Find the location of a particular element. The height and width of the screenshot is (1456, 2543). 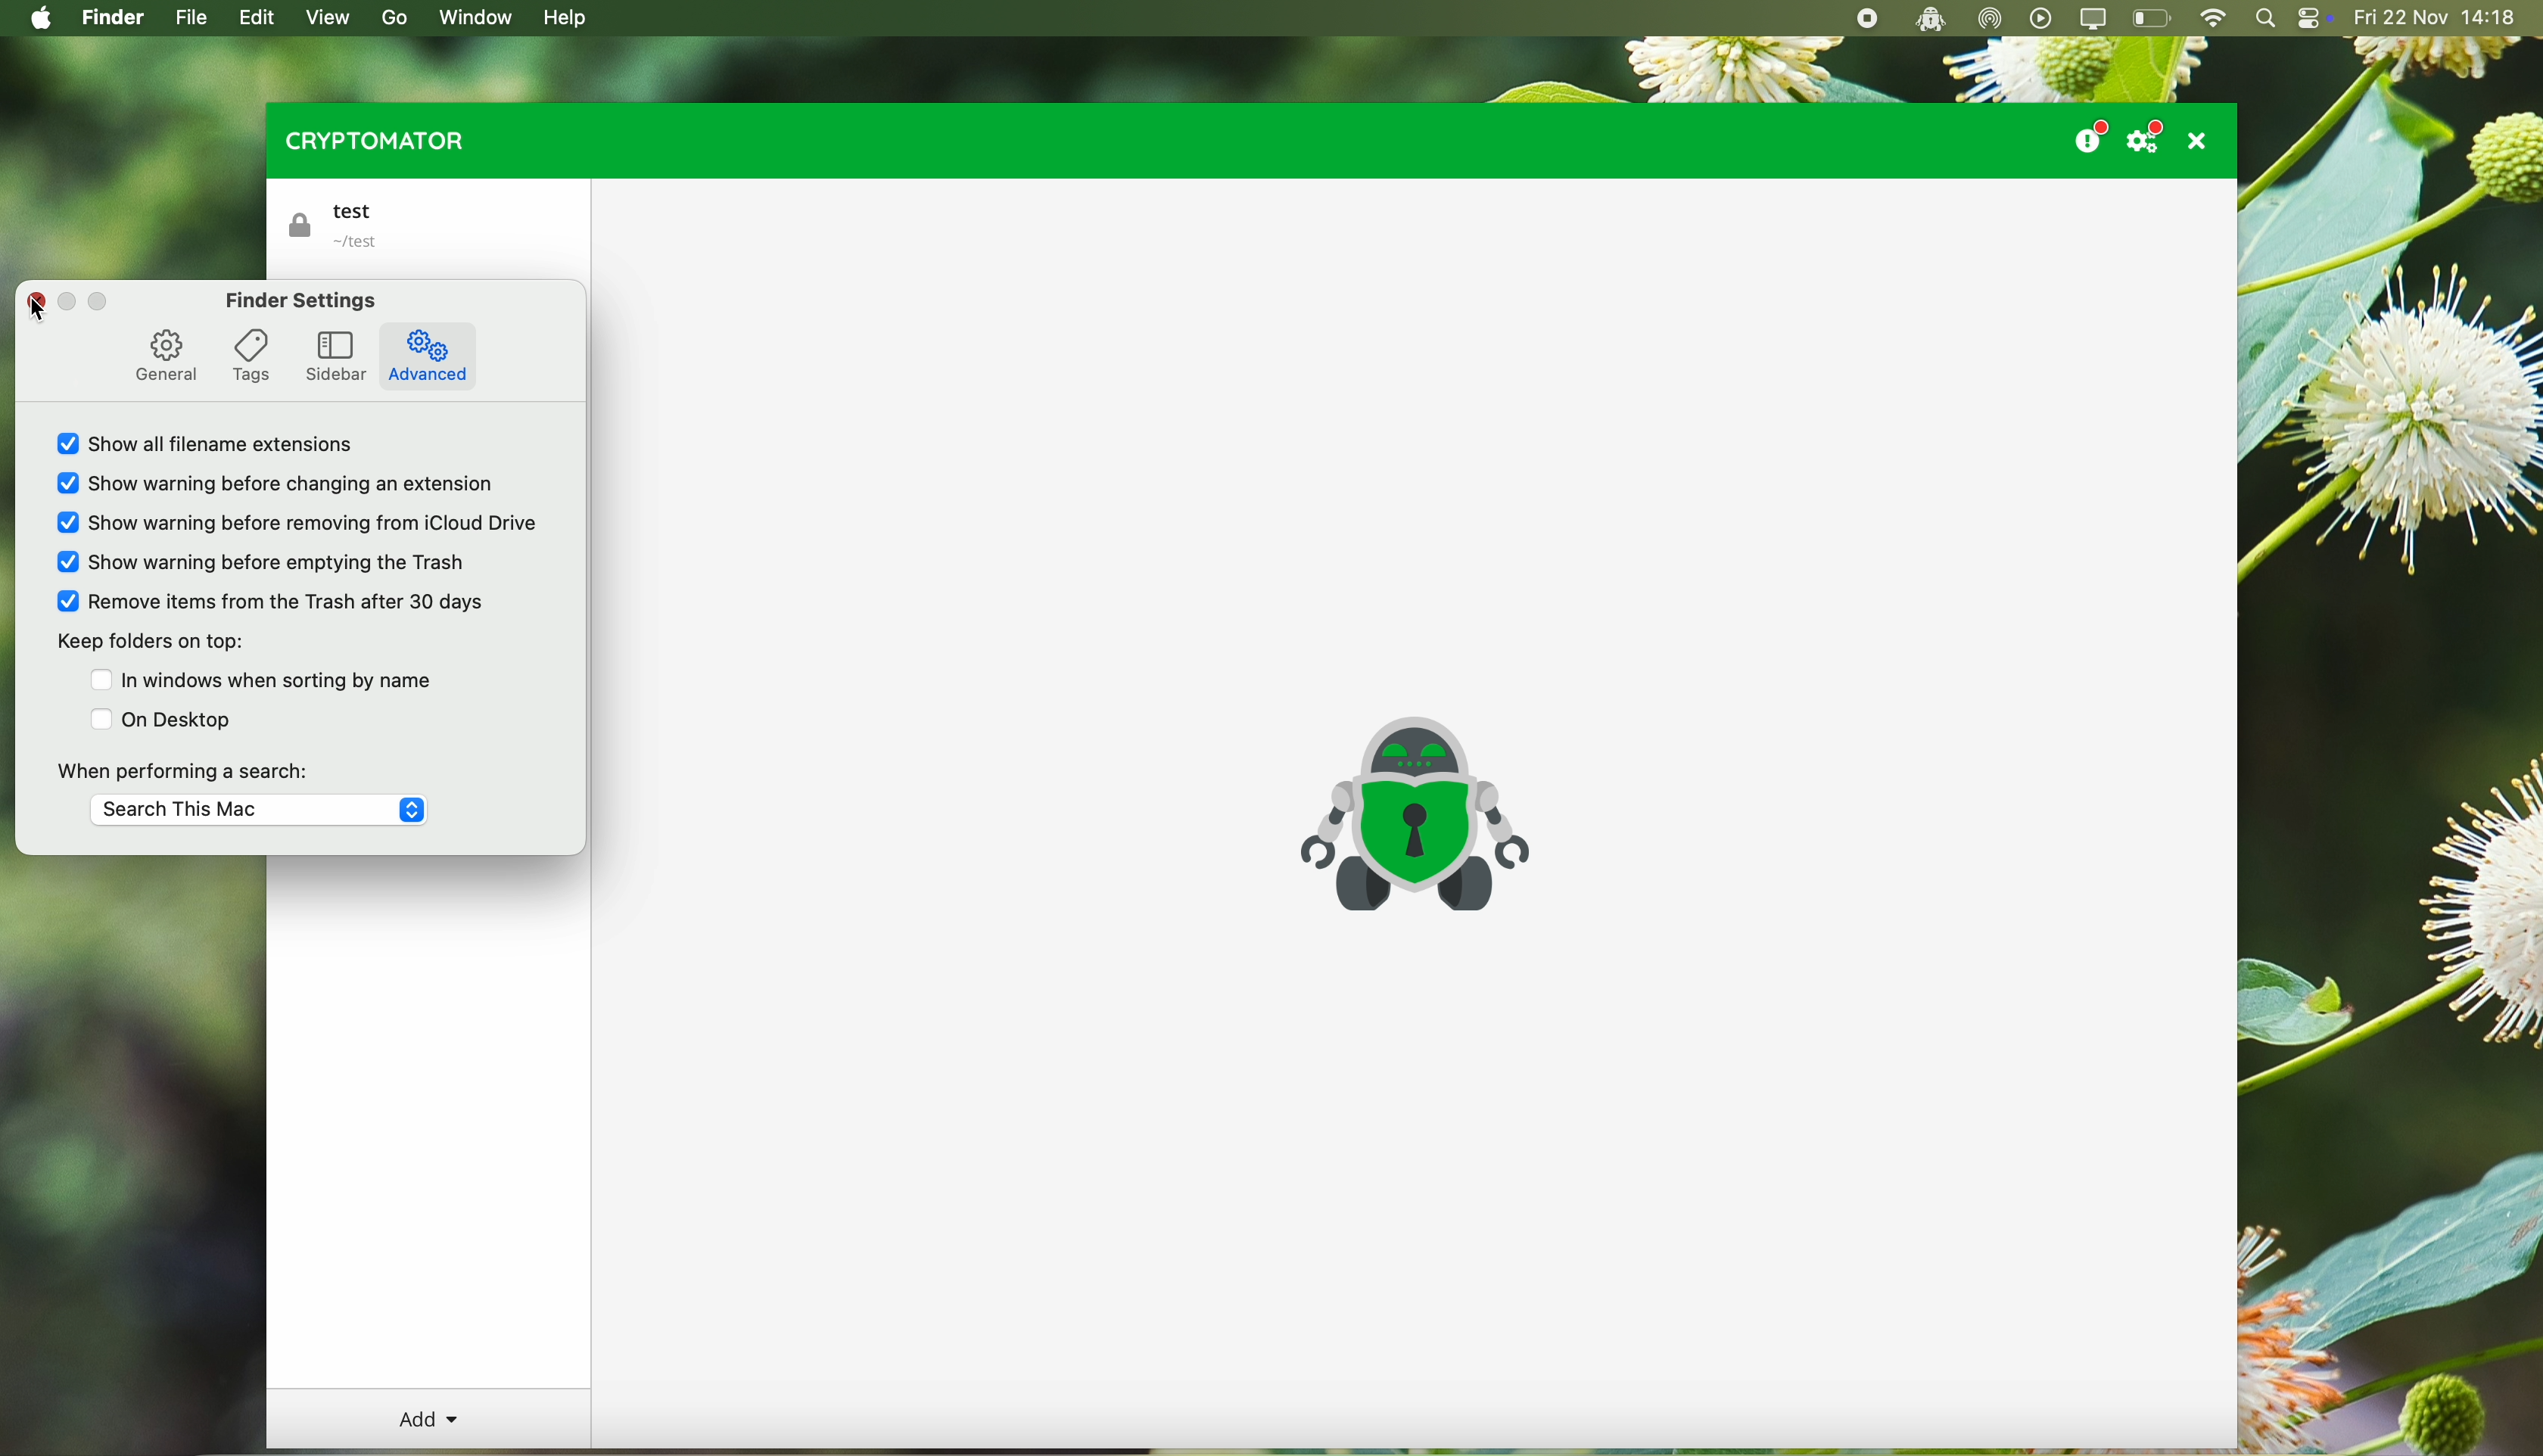

spotlight search is located at coordinates (2265, 19).